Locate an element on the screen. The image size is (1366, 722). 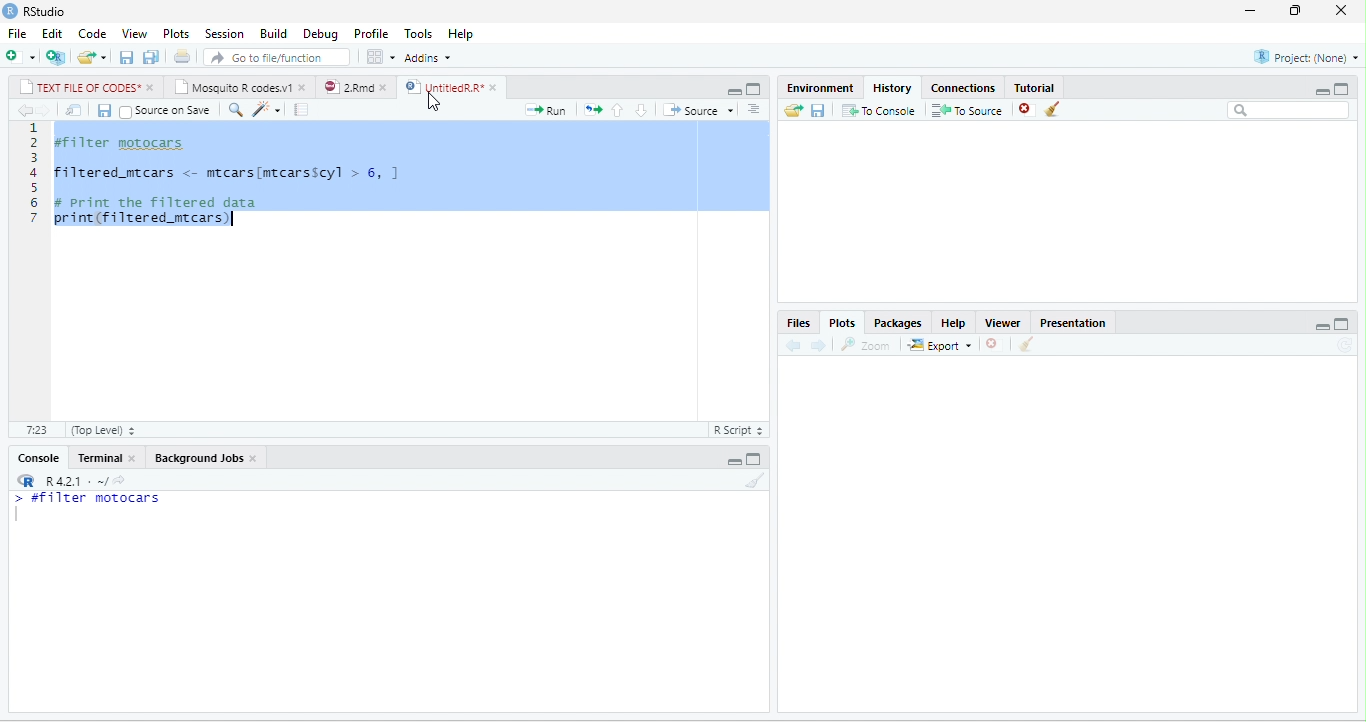
clear is located at coordinates (1053, 108).